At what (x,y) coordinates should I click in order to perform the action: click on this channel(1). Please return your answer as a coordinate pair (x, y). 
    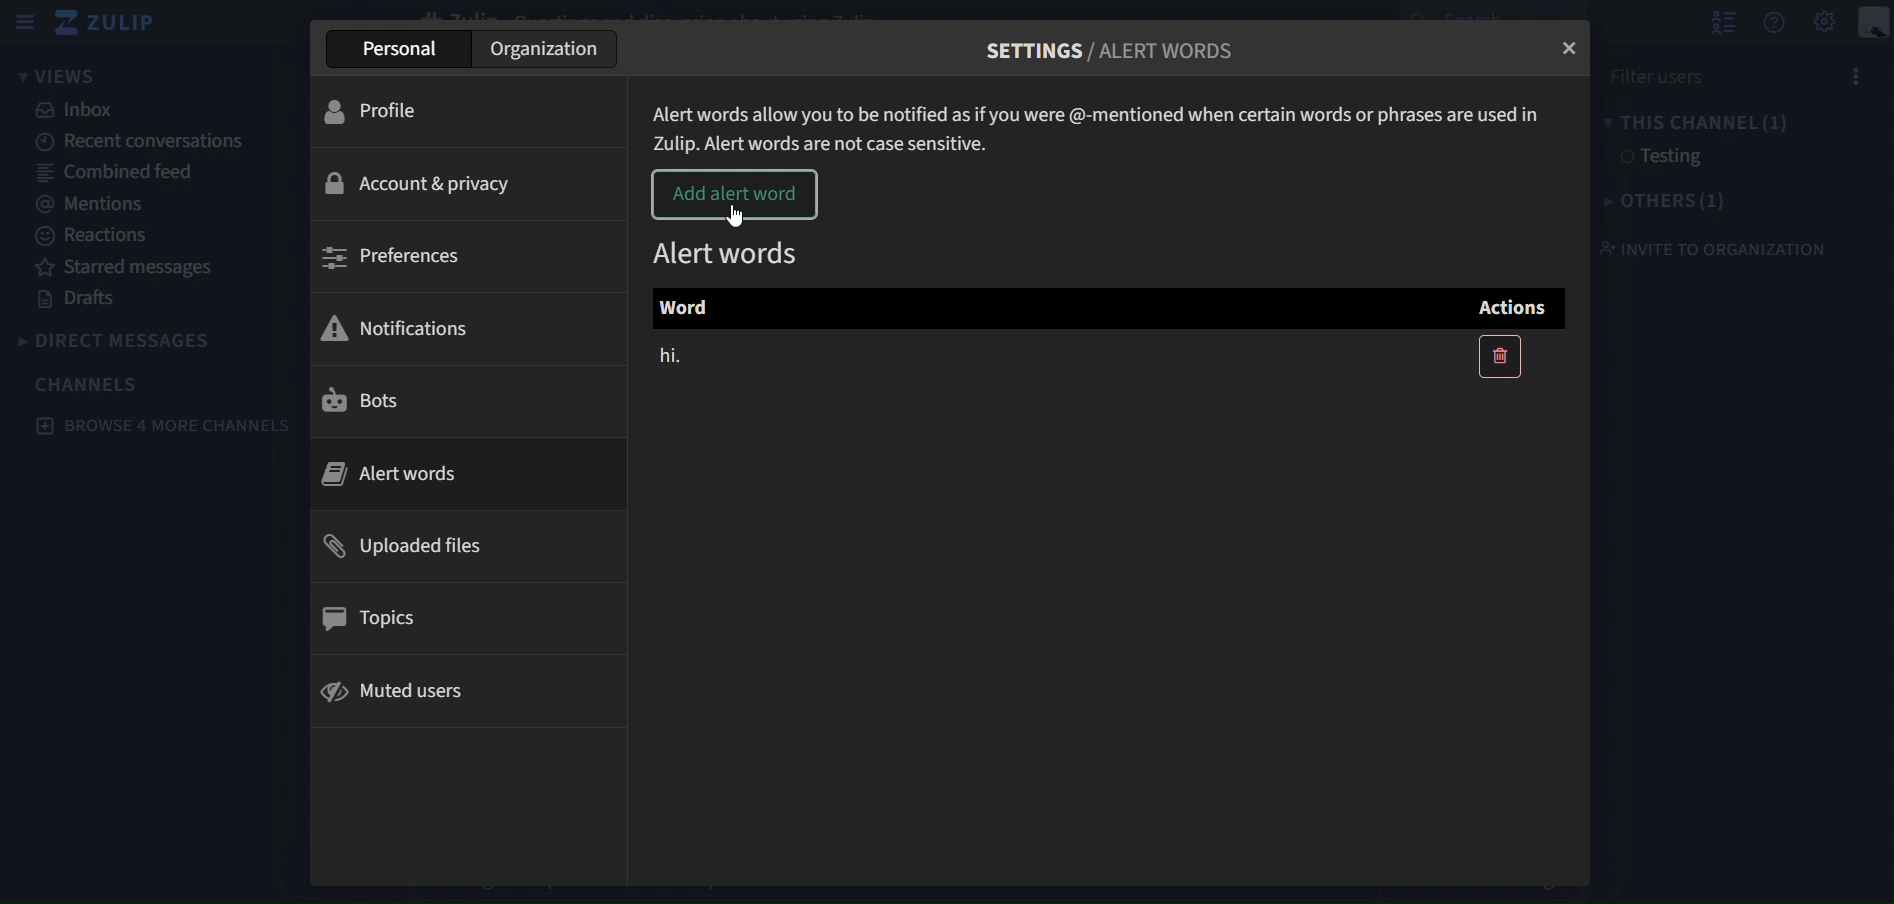
    Looking at the image, I should click on (1701, 123).